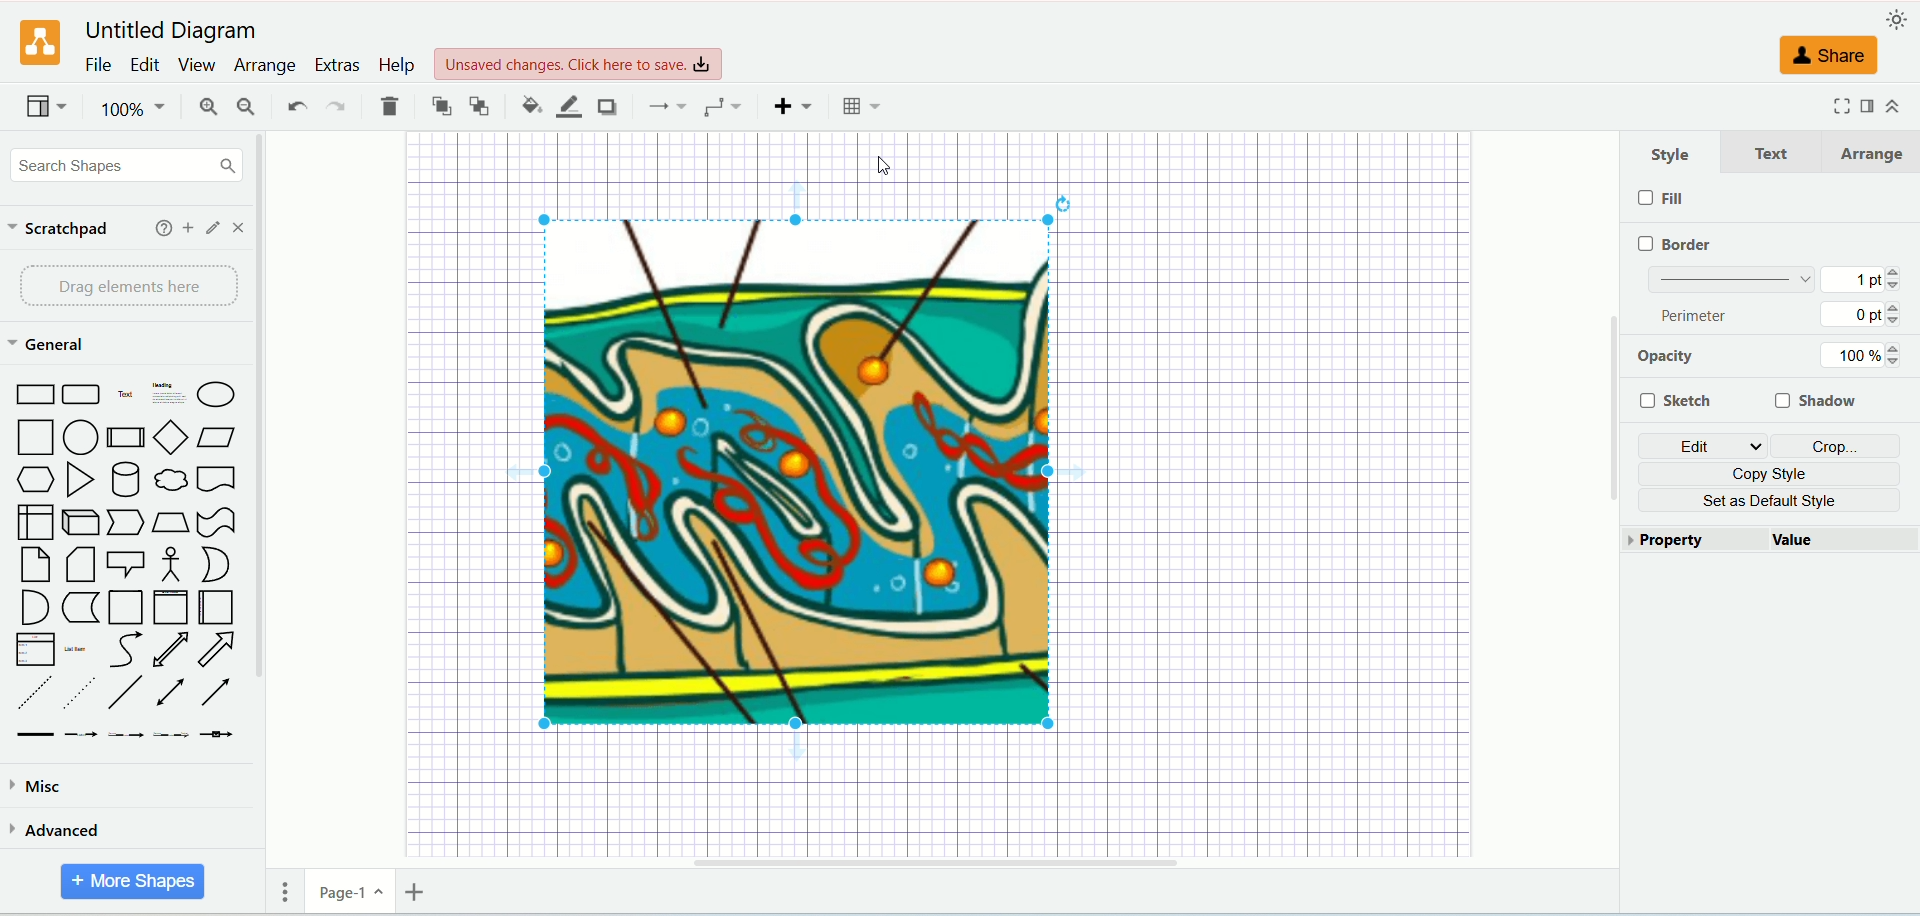 The width and height of the screenshot is (1920, 916). What do you see at coordinates (97, 64) in the screenshot?
I see `file` at bounding box center [97, 64].